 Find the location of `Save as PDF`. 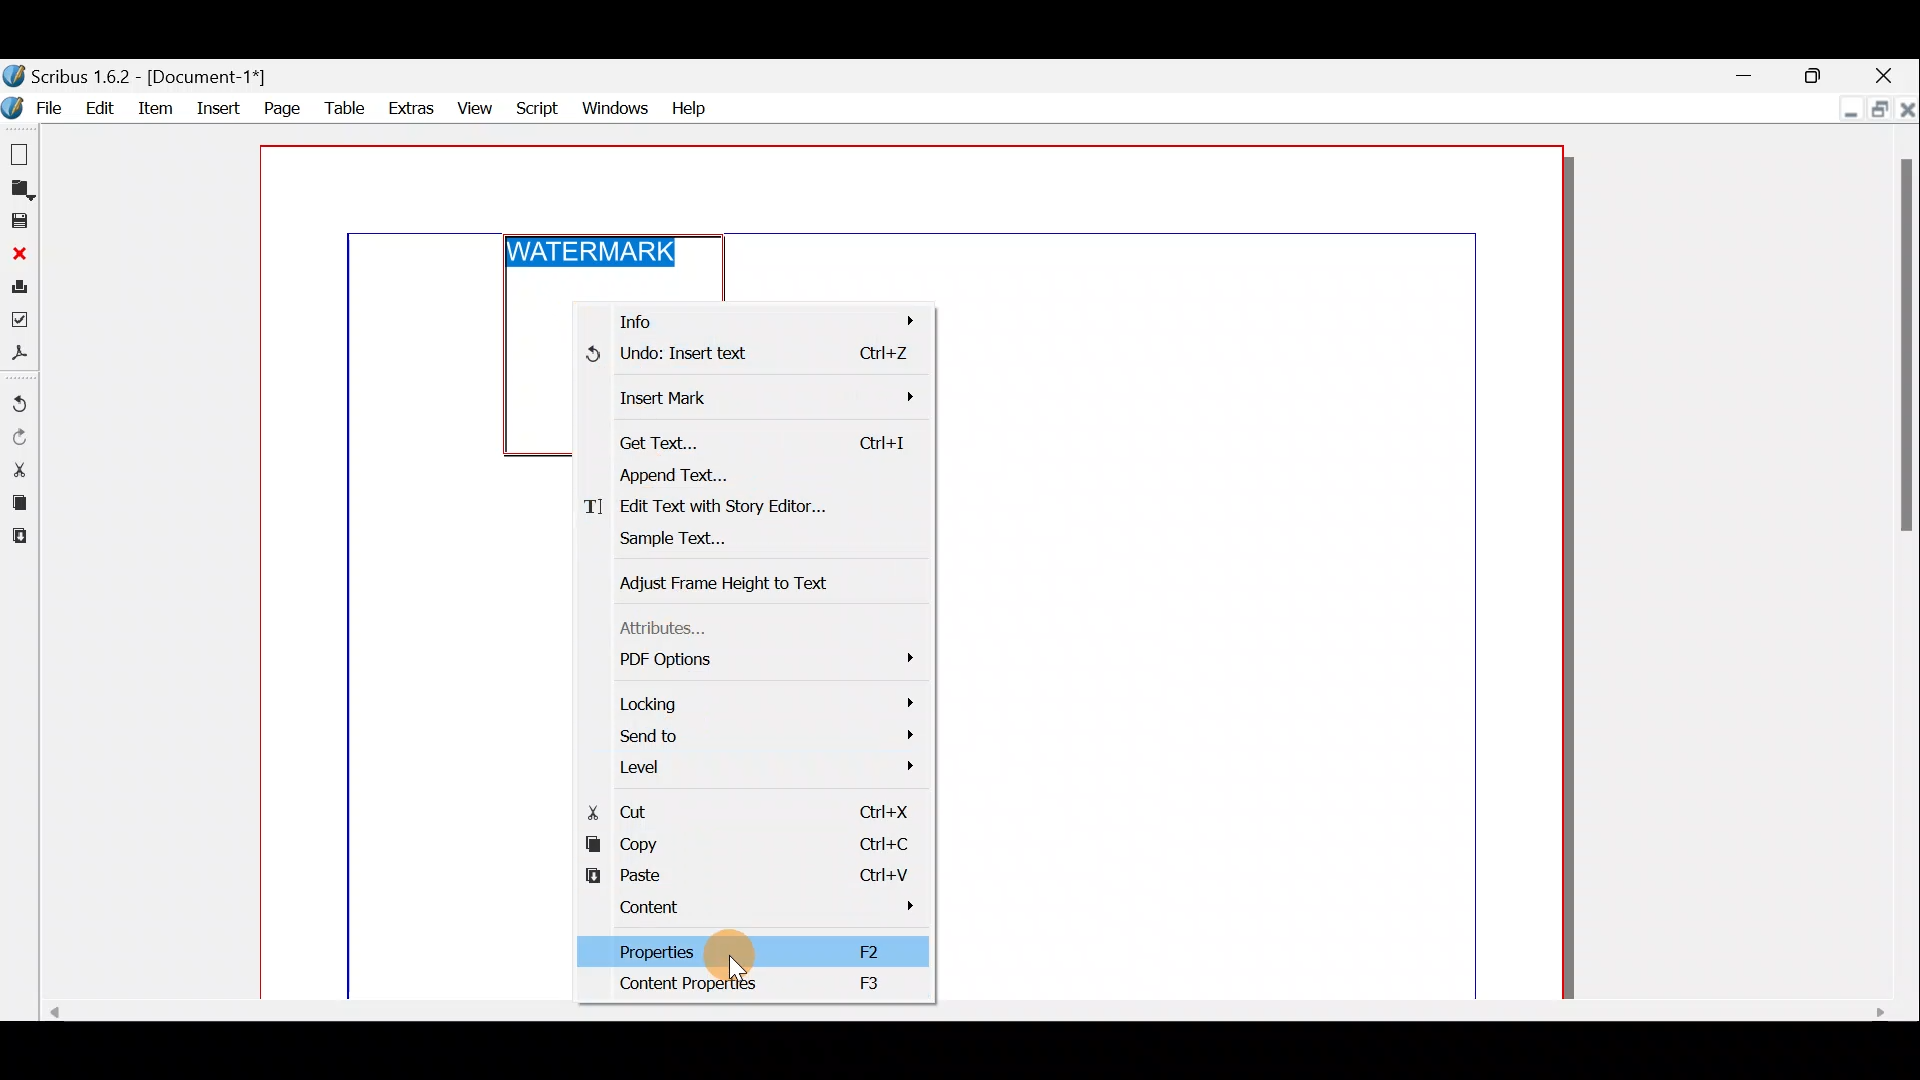

Save as PDF is located at coordinates (19, 356).